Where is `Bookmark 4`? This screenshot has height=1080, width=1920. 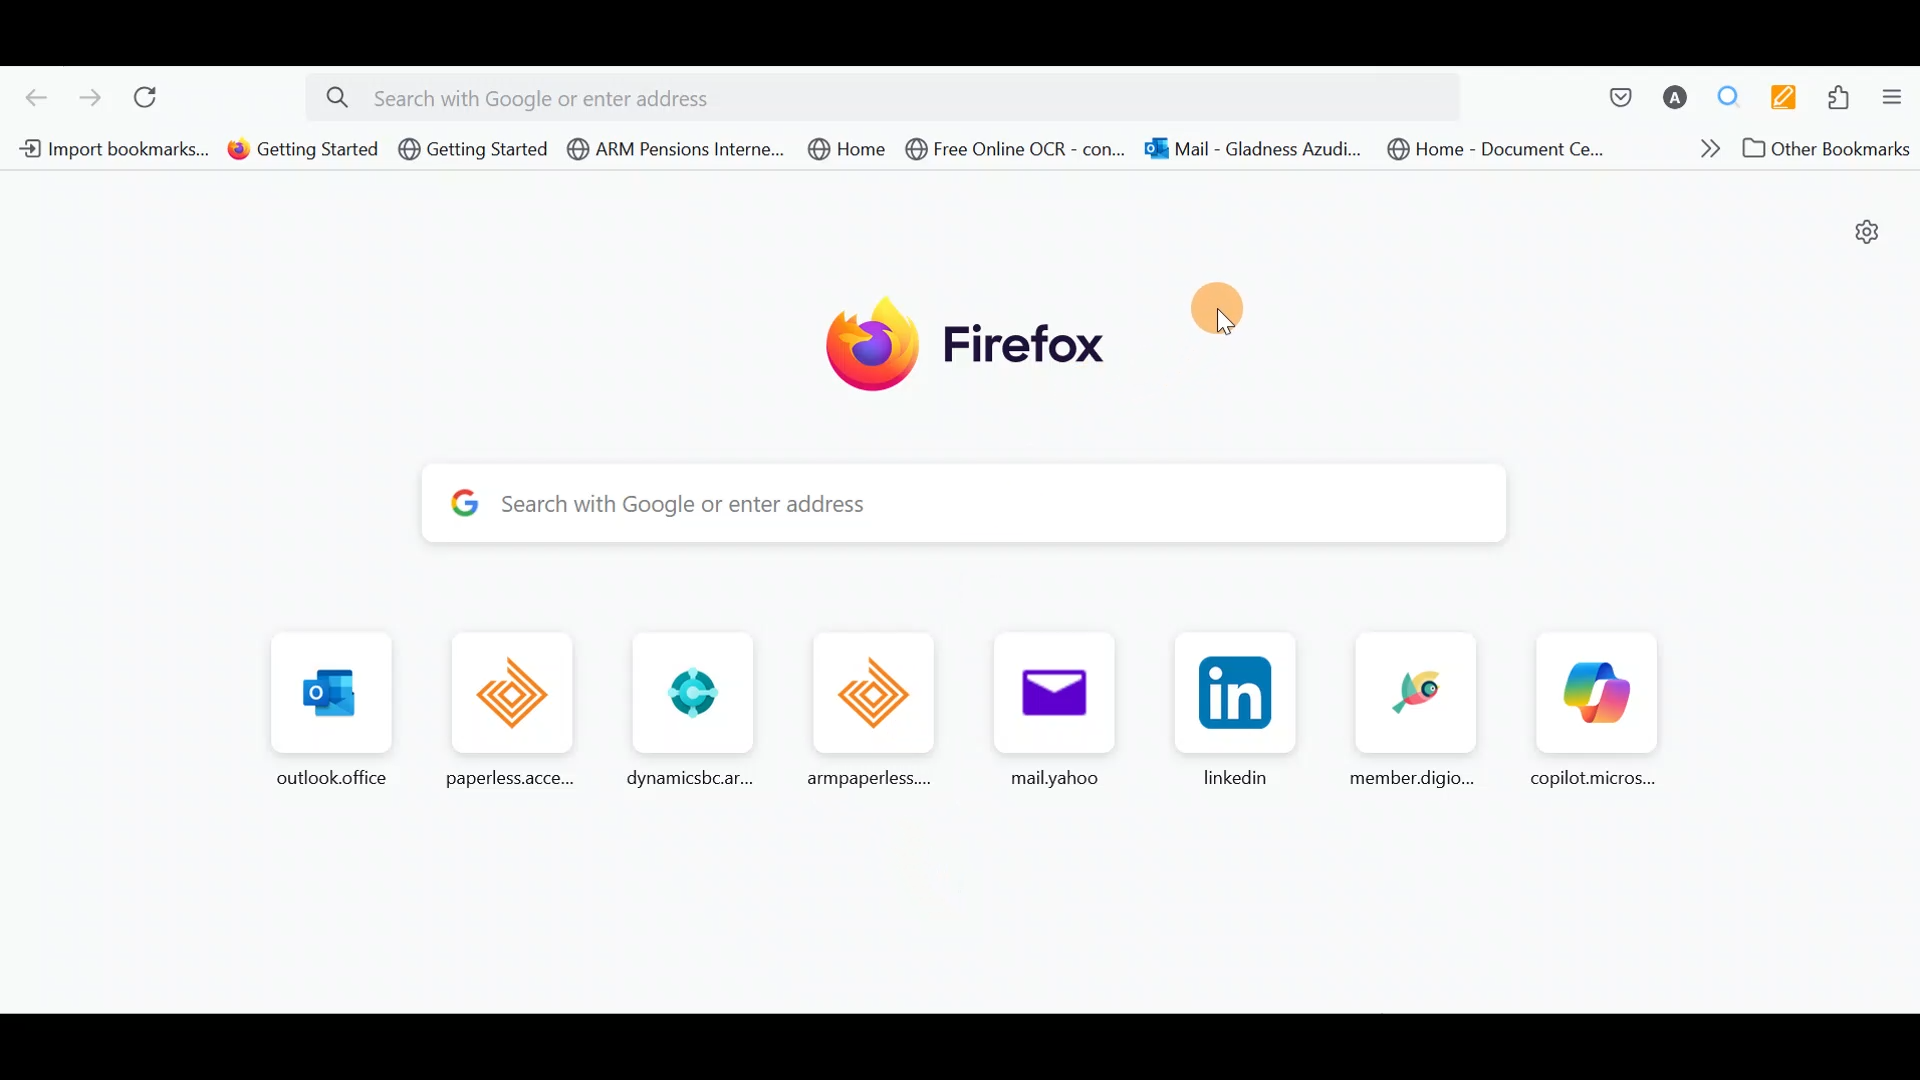
Bookmark 4 is located at coordinates (675, 149).